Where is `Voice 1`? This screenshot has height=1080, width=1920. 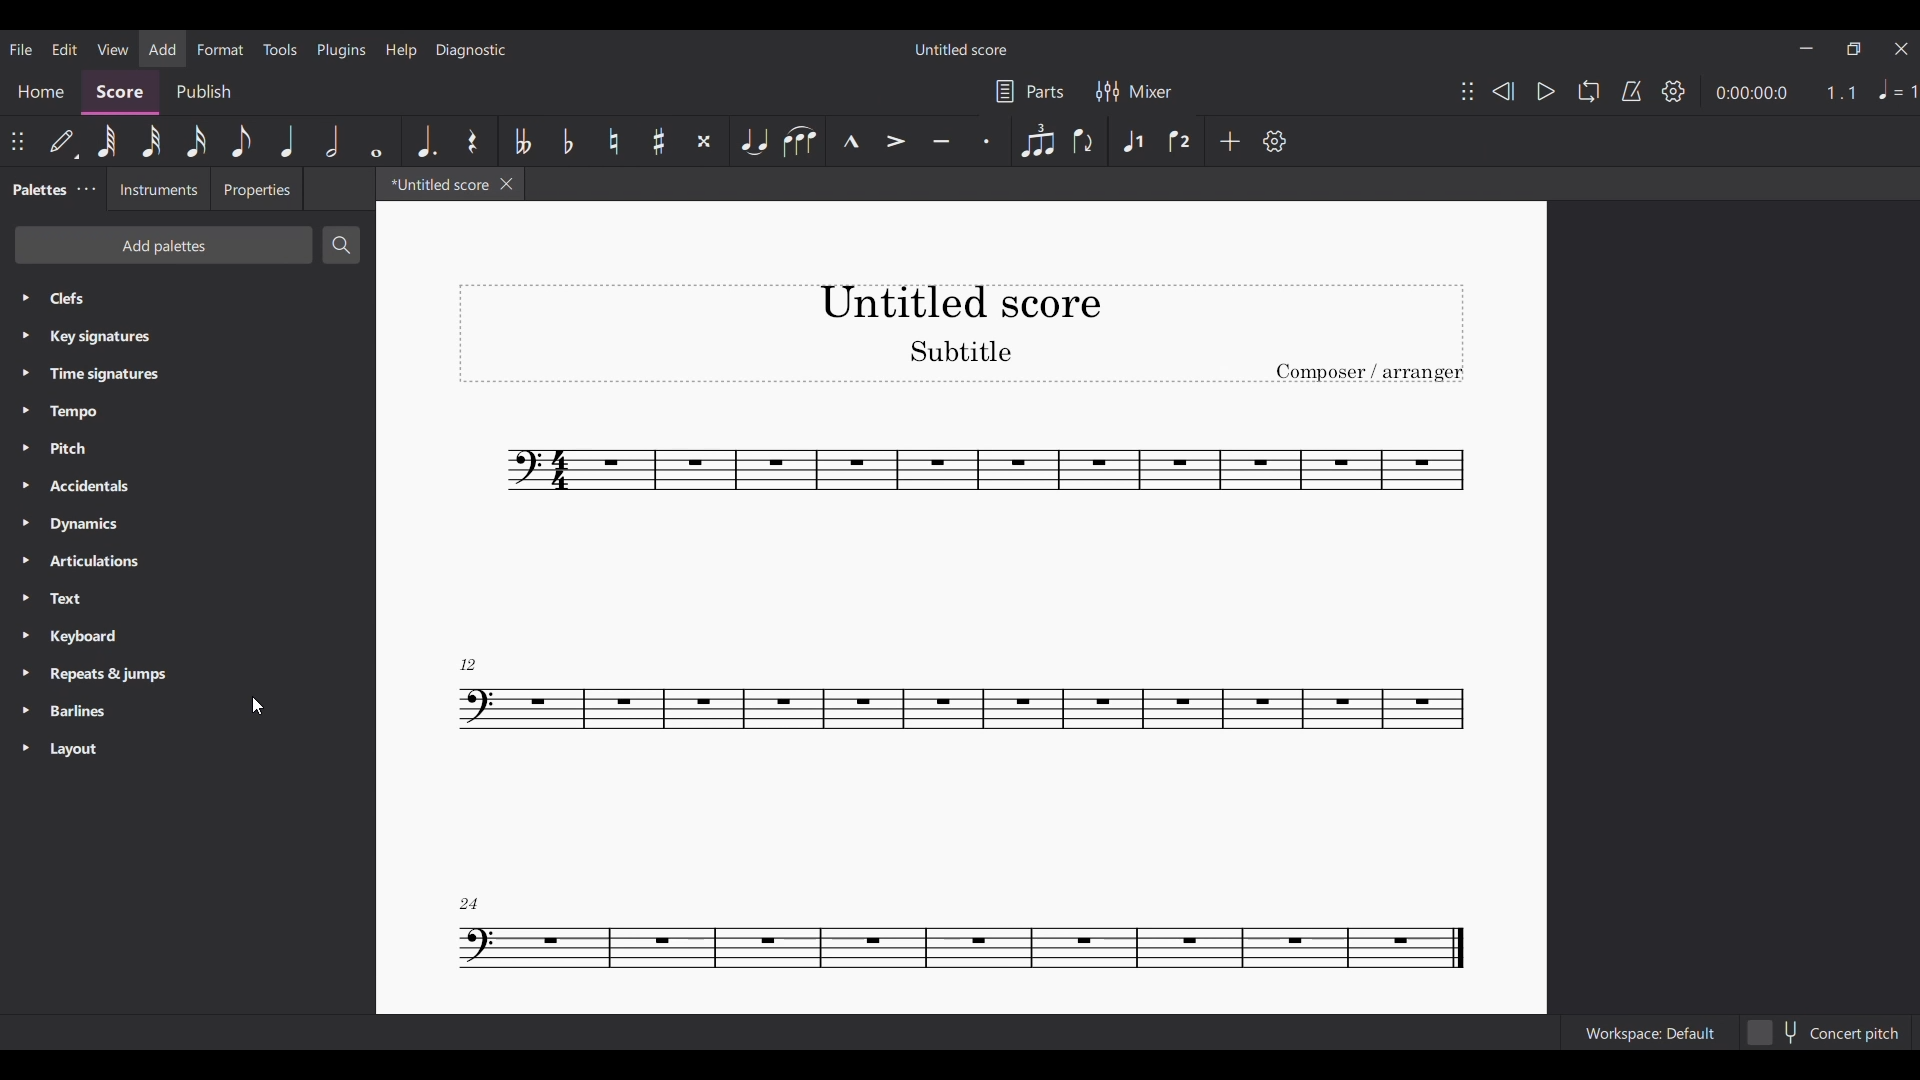 Voice 1 is located at coordinates (658, 135).